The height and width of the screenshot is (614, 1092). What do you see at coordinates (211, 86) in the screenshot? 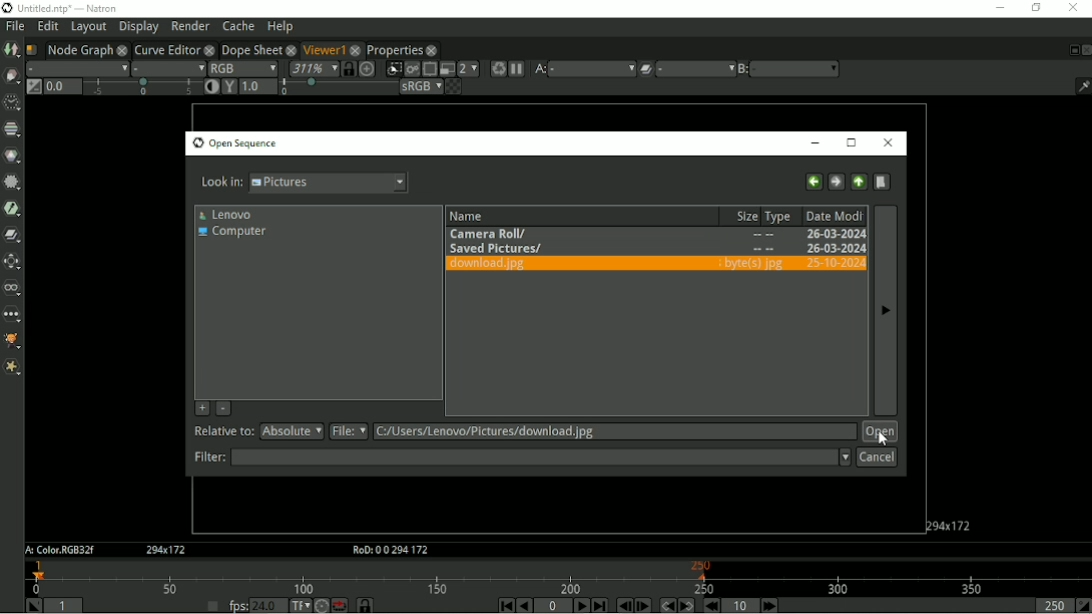
I see `Auto-contrast` at bounding box center [211, 86].